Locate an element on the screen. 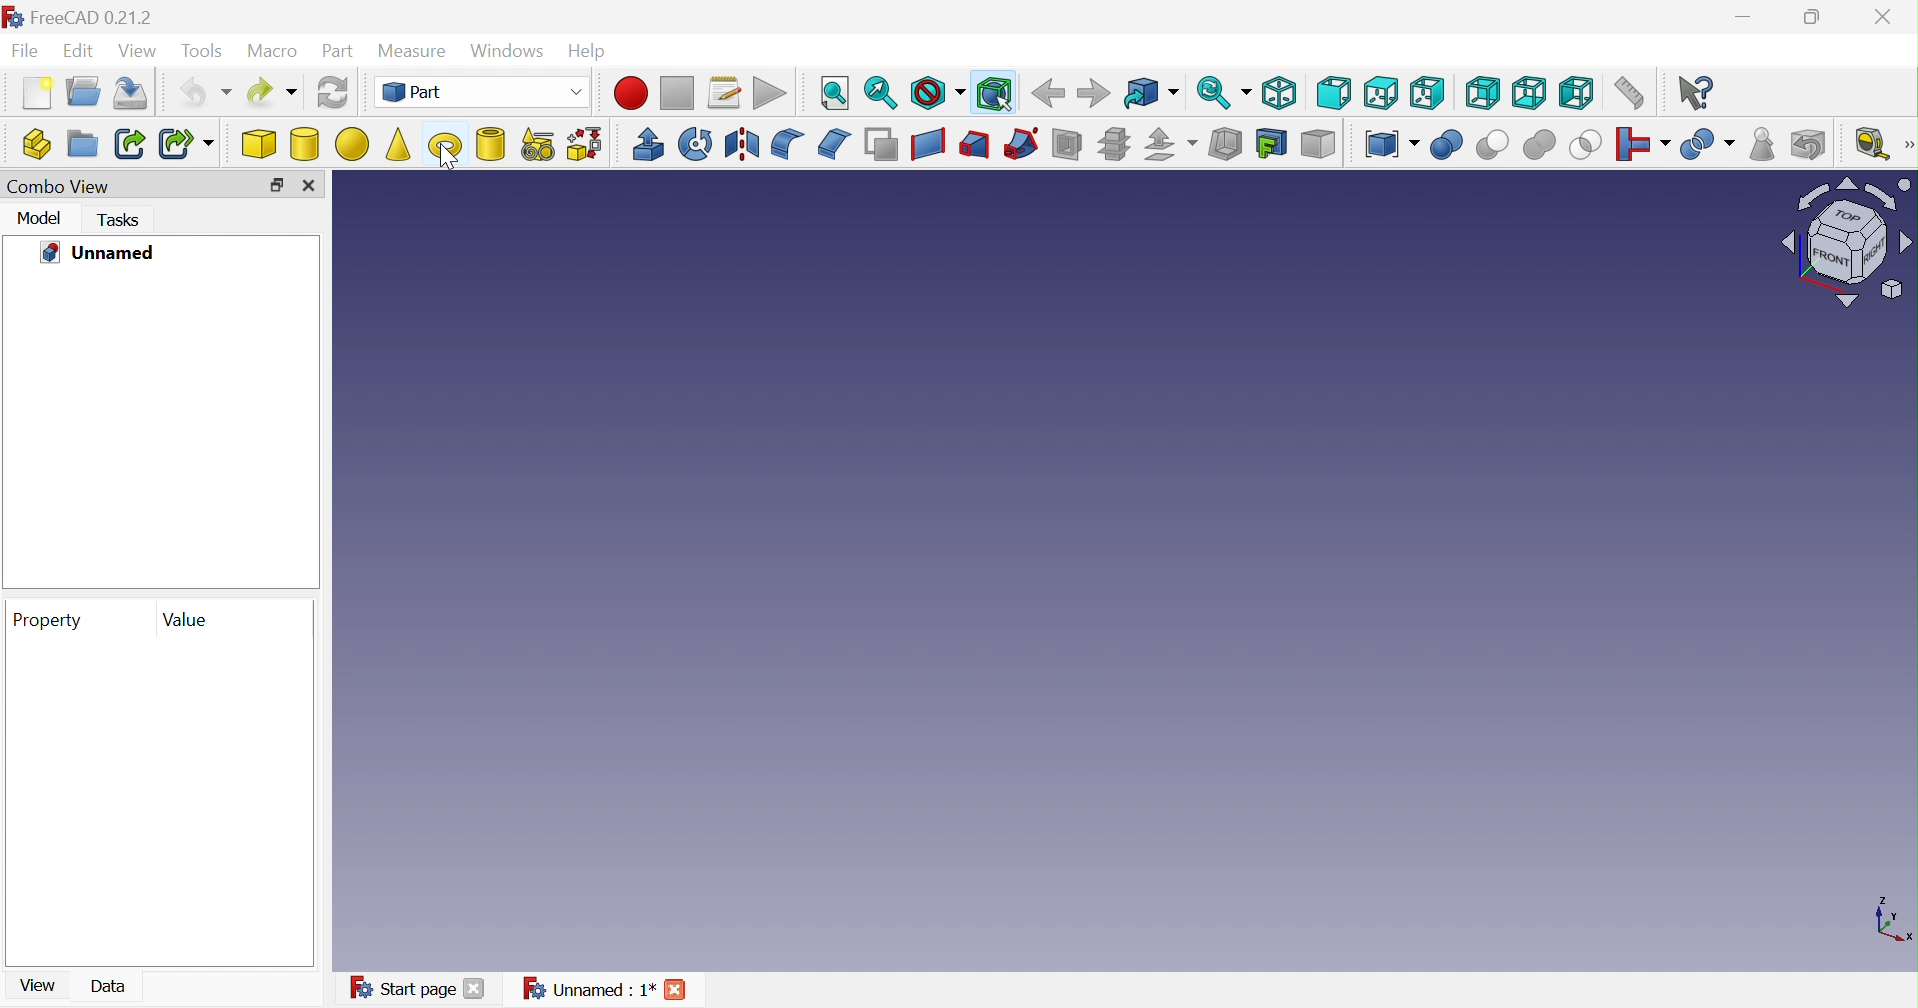 The width and height of the screenshot is (1918, 1008). Unnamed : 1* is located at coordinates (612, 988).